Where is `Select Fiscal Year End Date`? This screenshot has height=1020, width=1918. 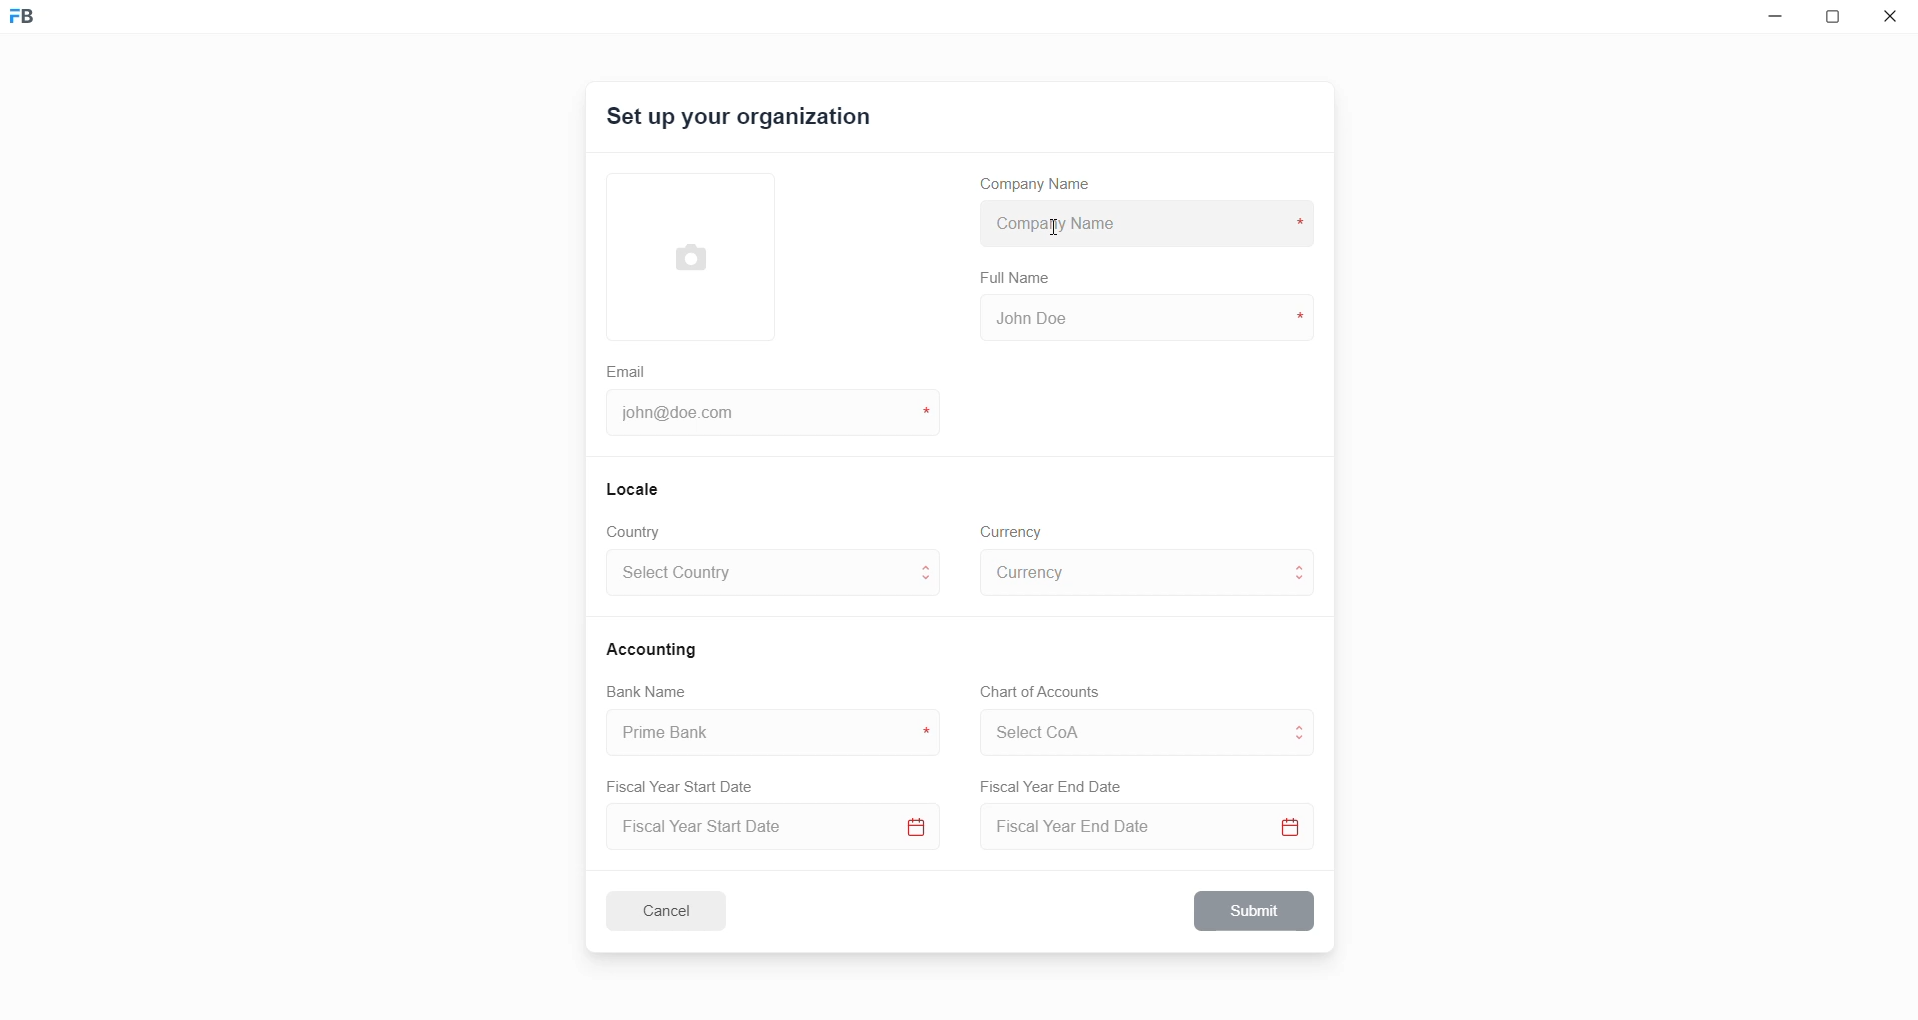
Select Fiscal Year End Date is located at coordinates (1153, 831).